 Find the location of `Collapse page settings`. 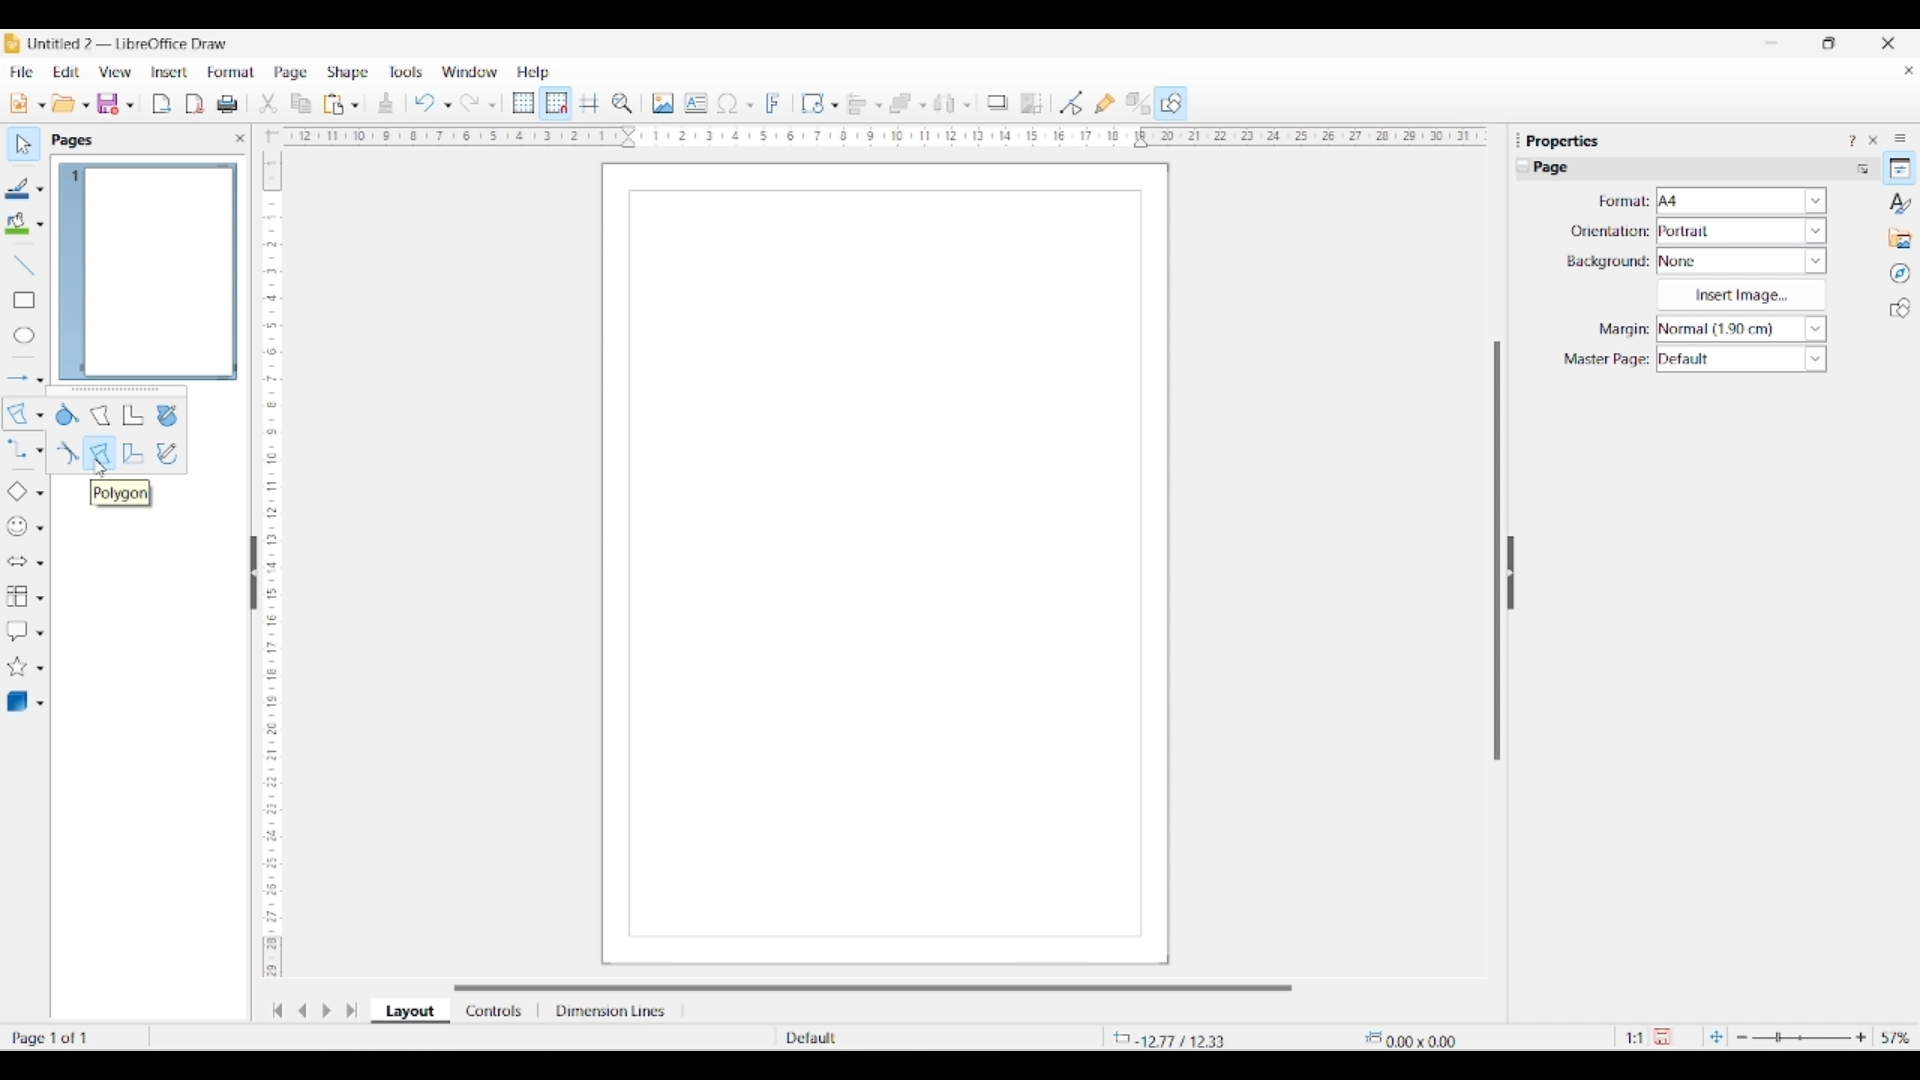

Collapse page settings is located at coordinates (1523, 166).